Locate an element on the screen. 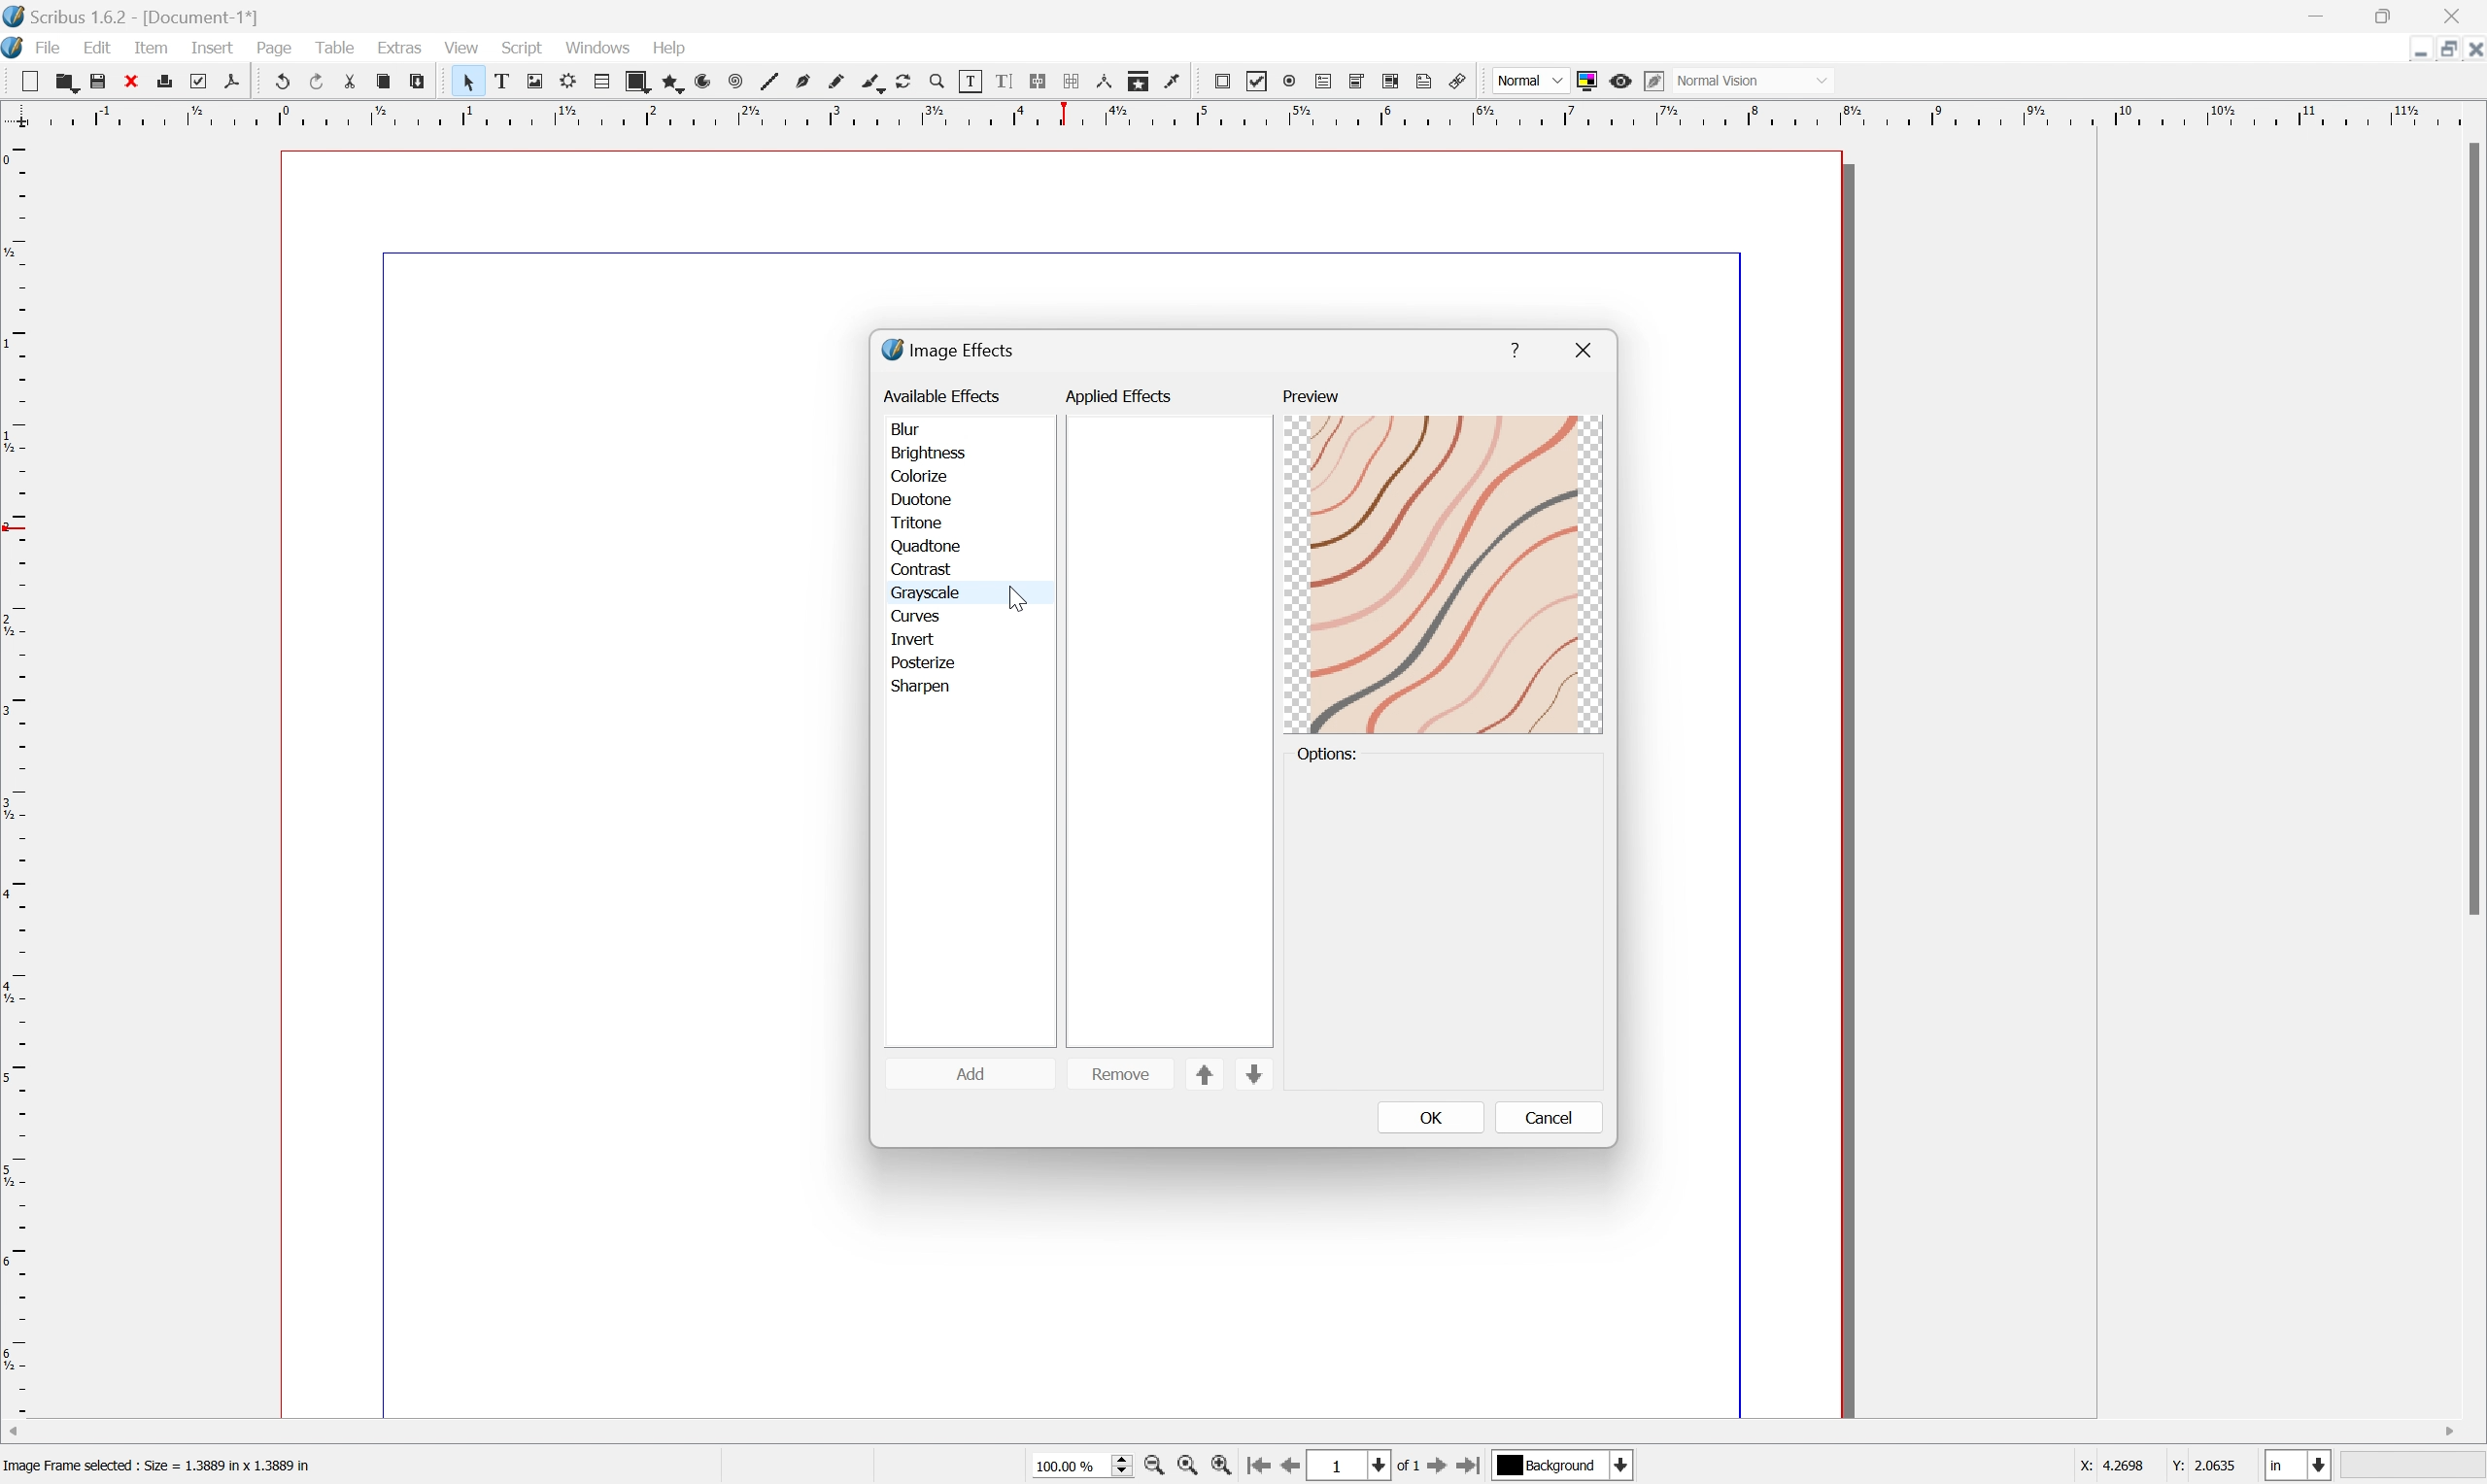  cancel is located at coordinates (1550, 1116).